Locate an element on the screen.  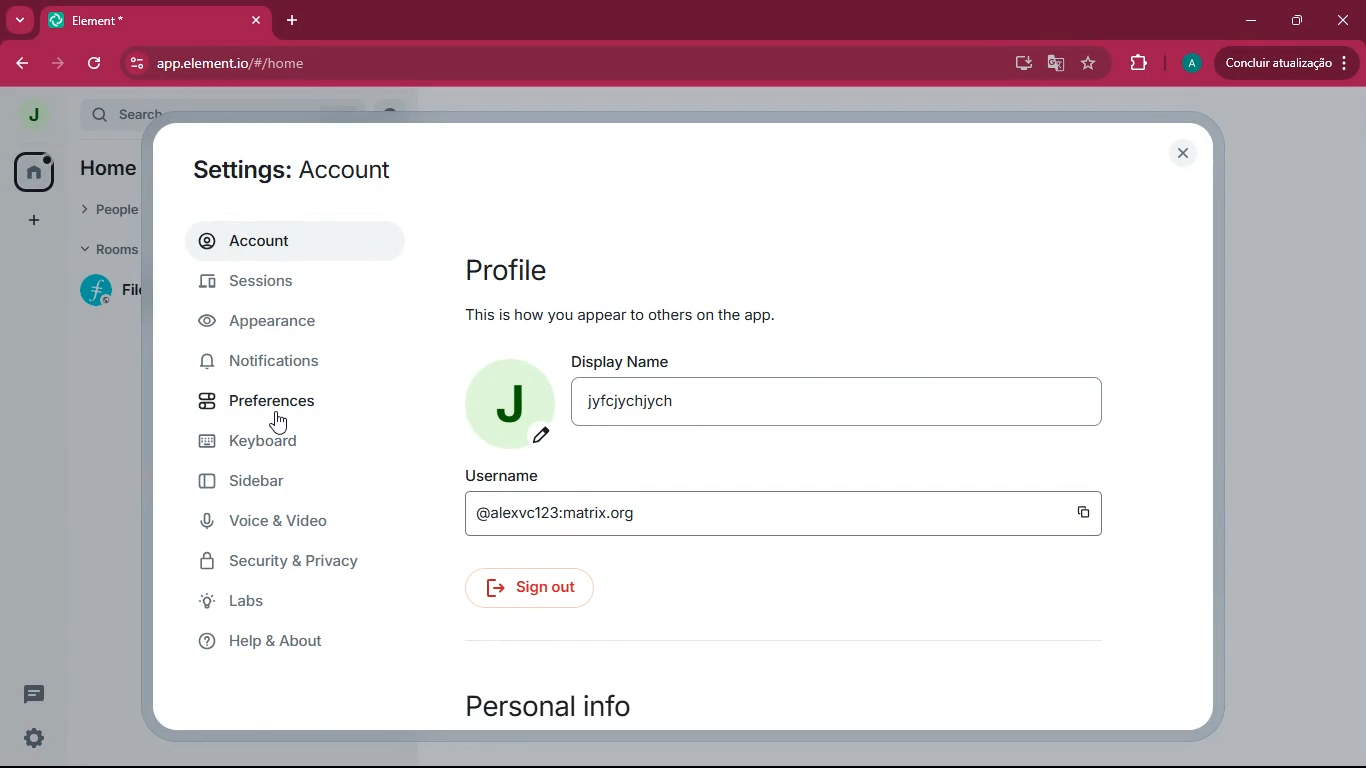
personal info is located at coordinates (558, 702).